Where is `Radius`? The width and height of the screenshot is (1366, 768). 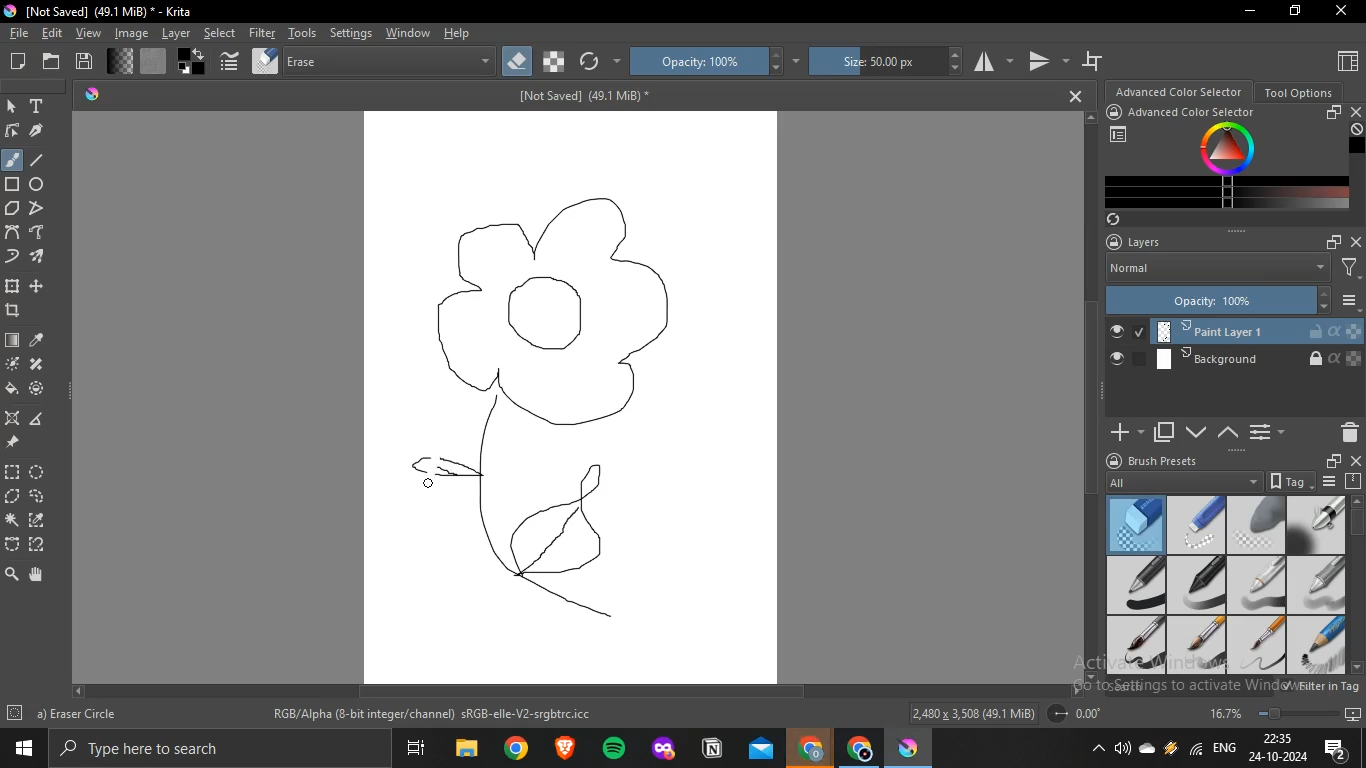 Radius is located at coordinates (1080, 713).